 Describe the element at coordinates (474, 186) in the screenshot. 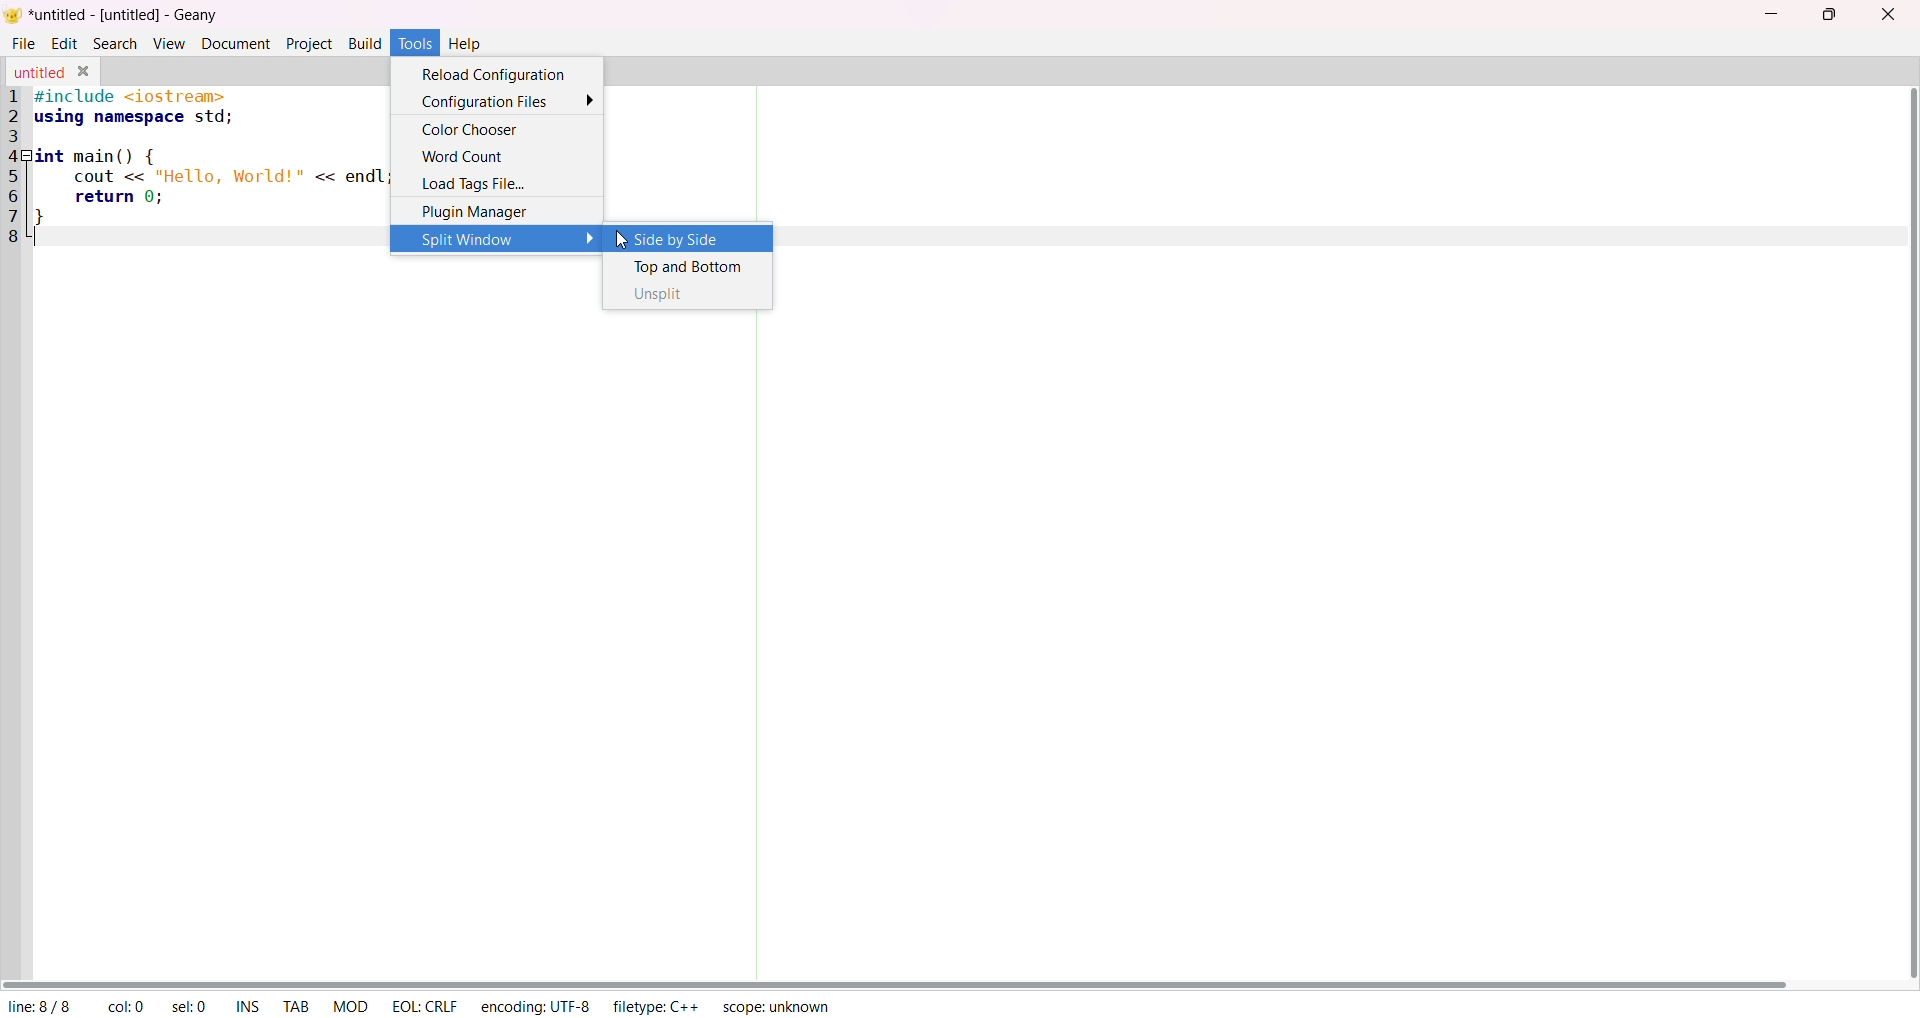

I see `Load Tags File...` at that location.